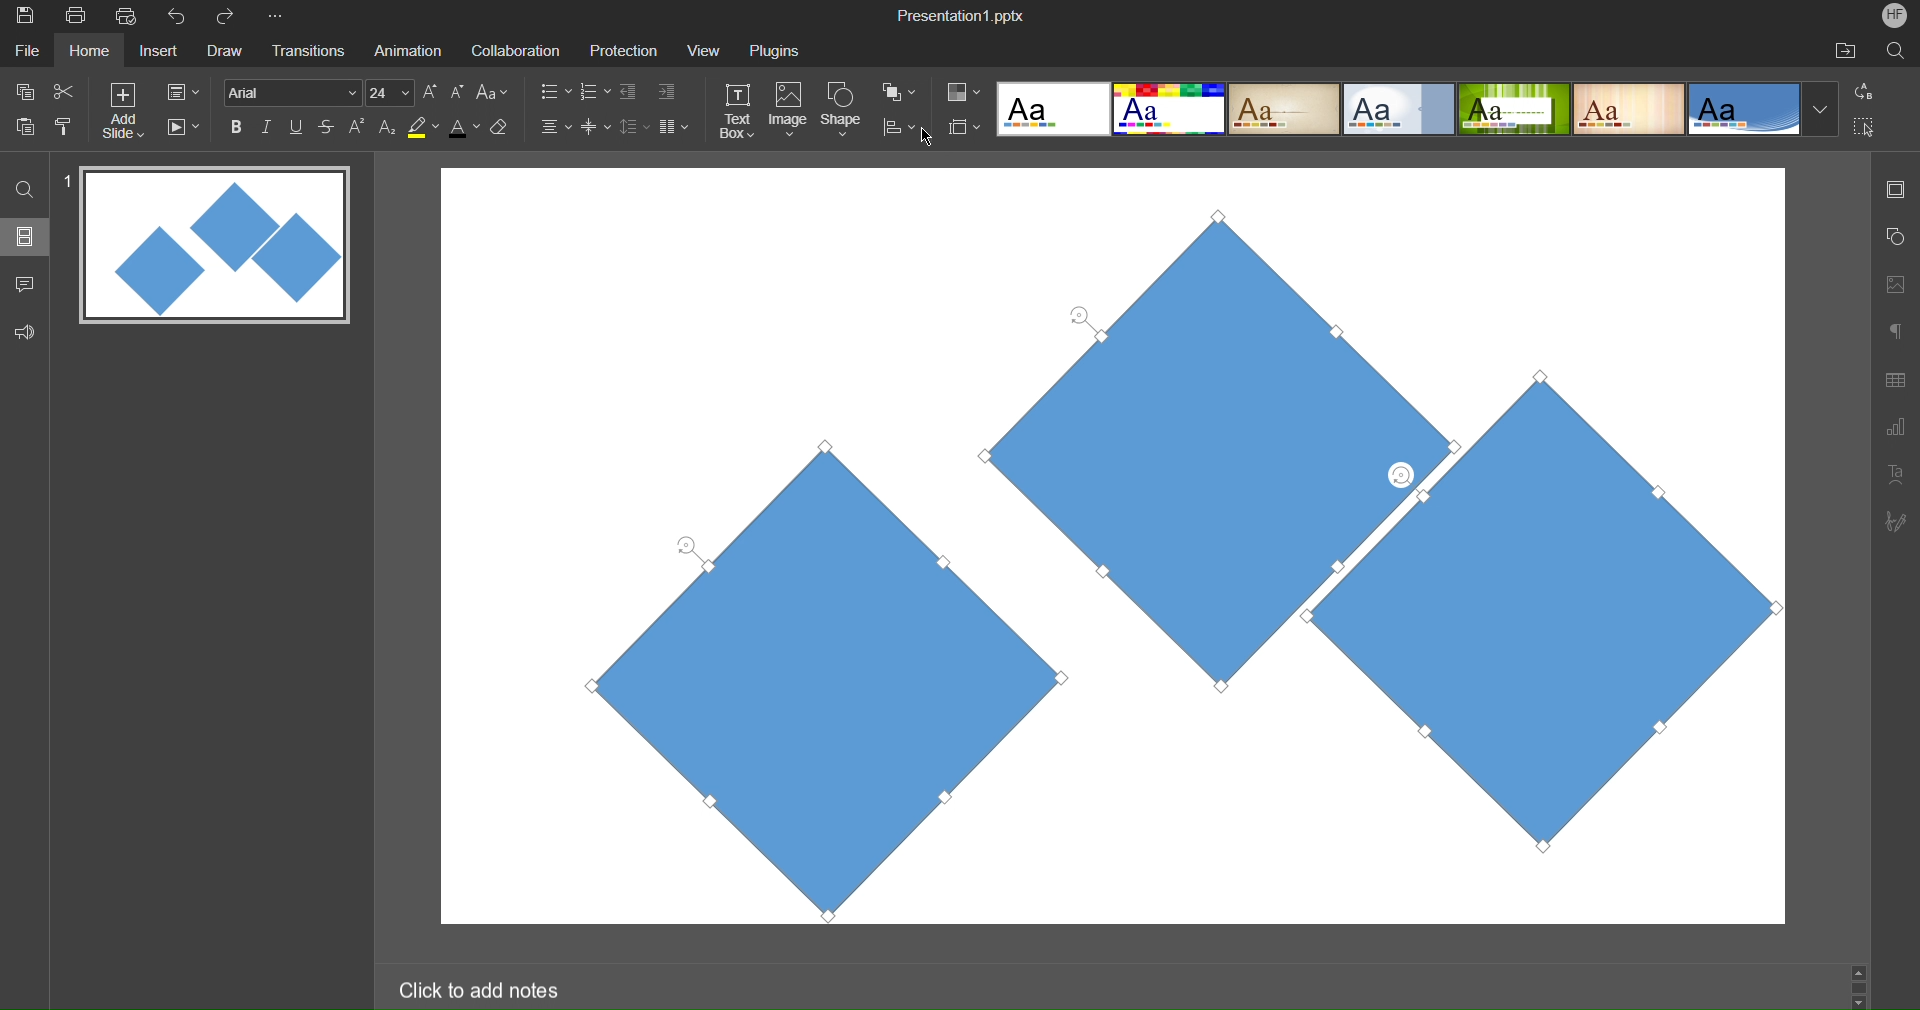 This screenshot has width=1920, height=1010. I want to click on Bullet List, so click(554, 93).